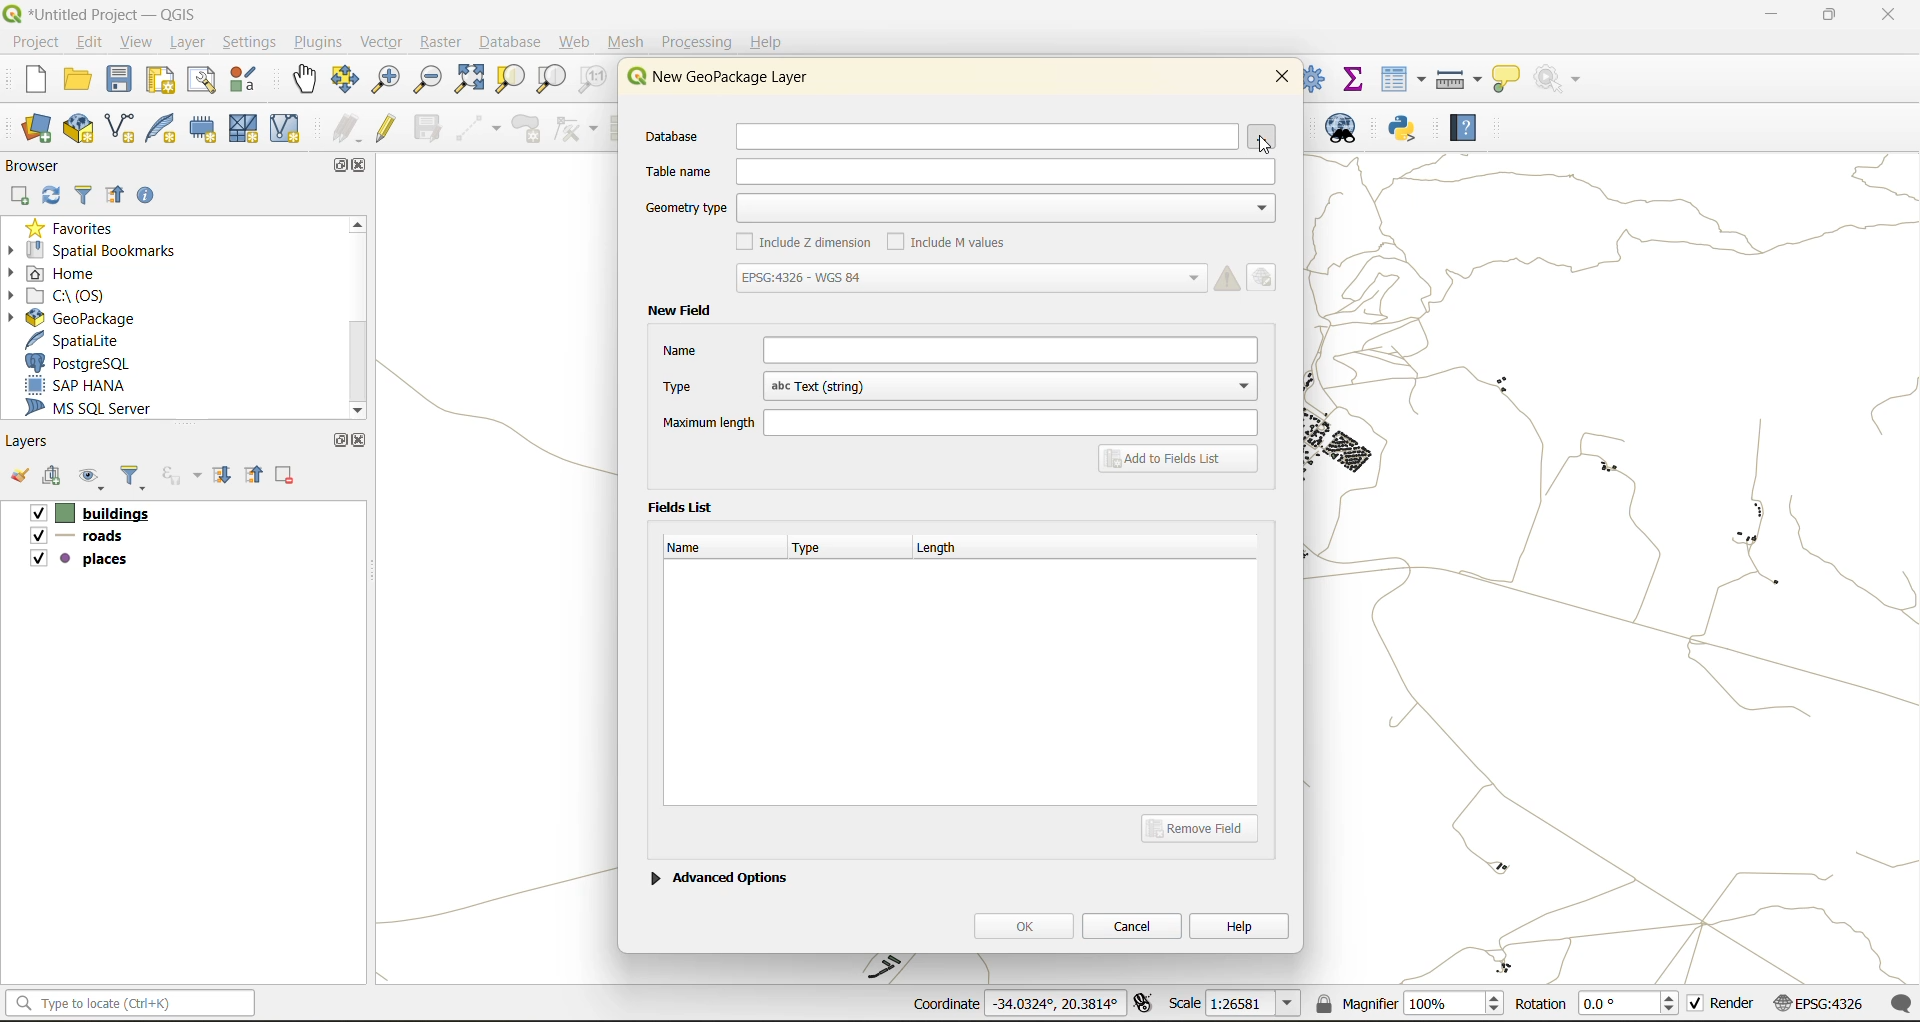 This screenshot has height=1022, width=1920. Describe the element at coordinates (94, 480) in the screenshot. I see `manage map` at that location.